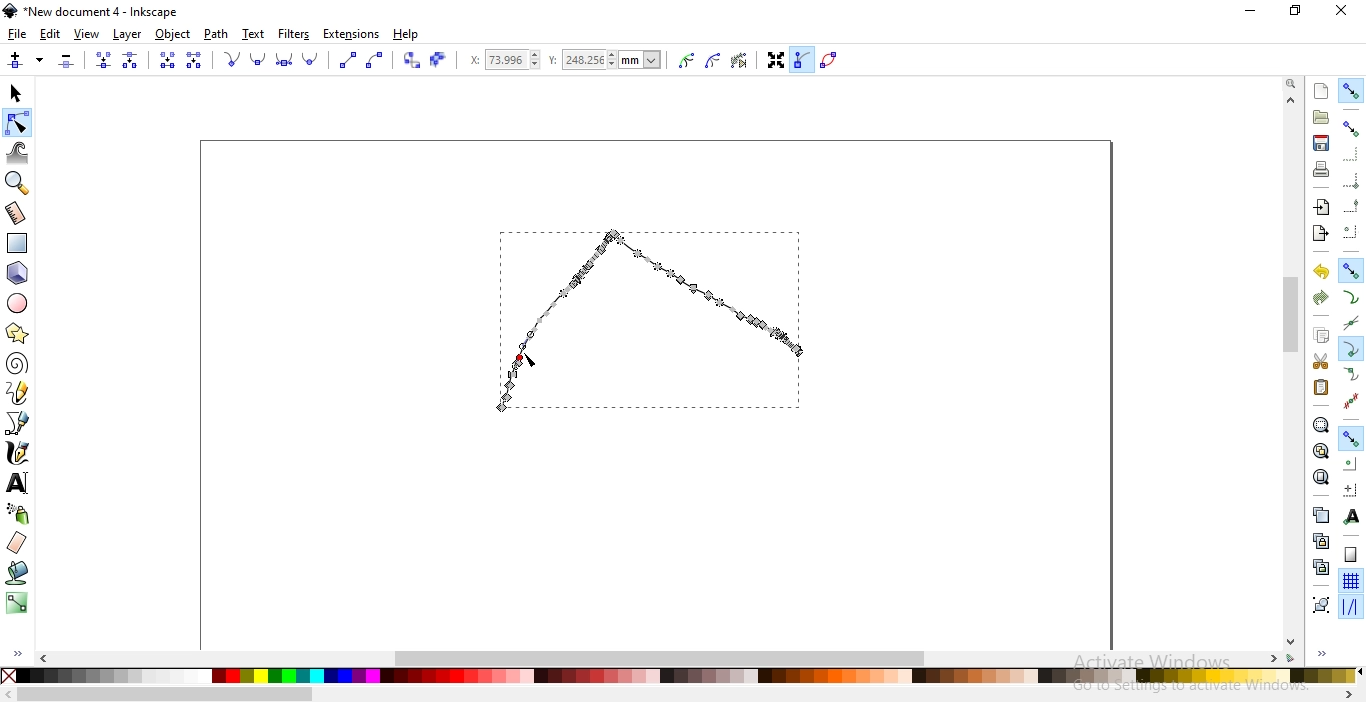  Describe the element at coordinates (195, 60) in the screenshot. I see `delete segment between two non-endpoint nodes` at that location.